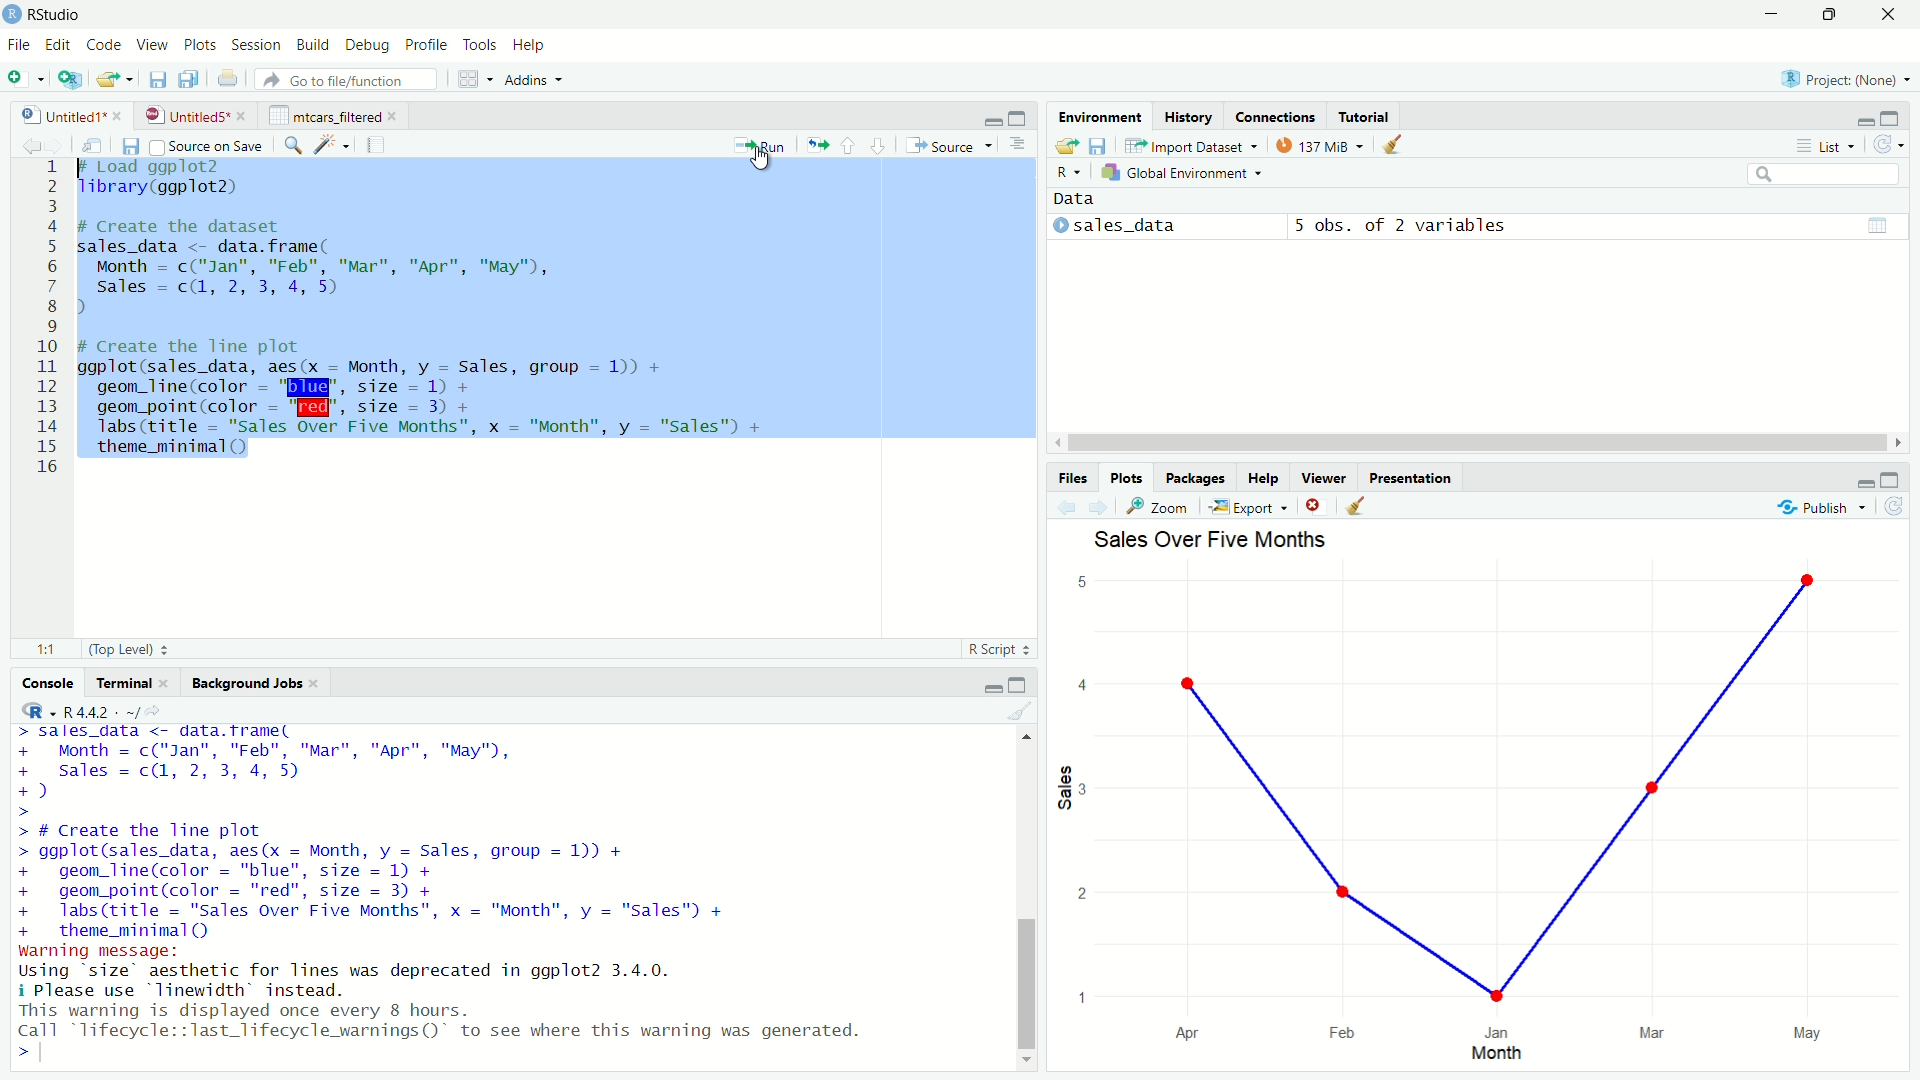 This screenshot has height=1080, width=1920. I want to click on refresh, so click(1893, 507).